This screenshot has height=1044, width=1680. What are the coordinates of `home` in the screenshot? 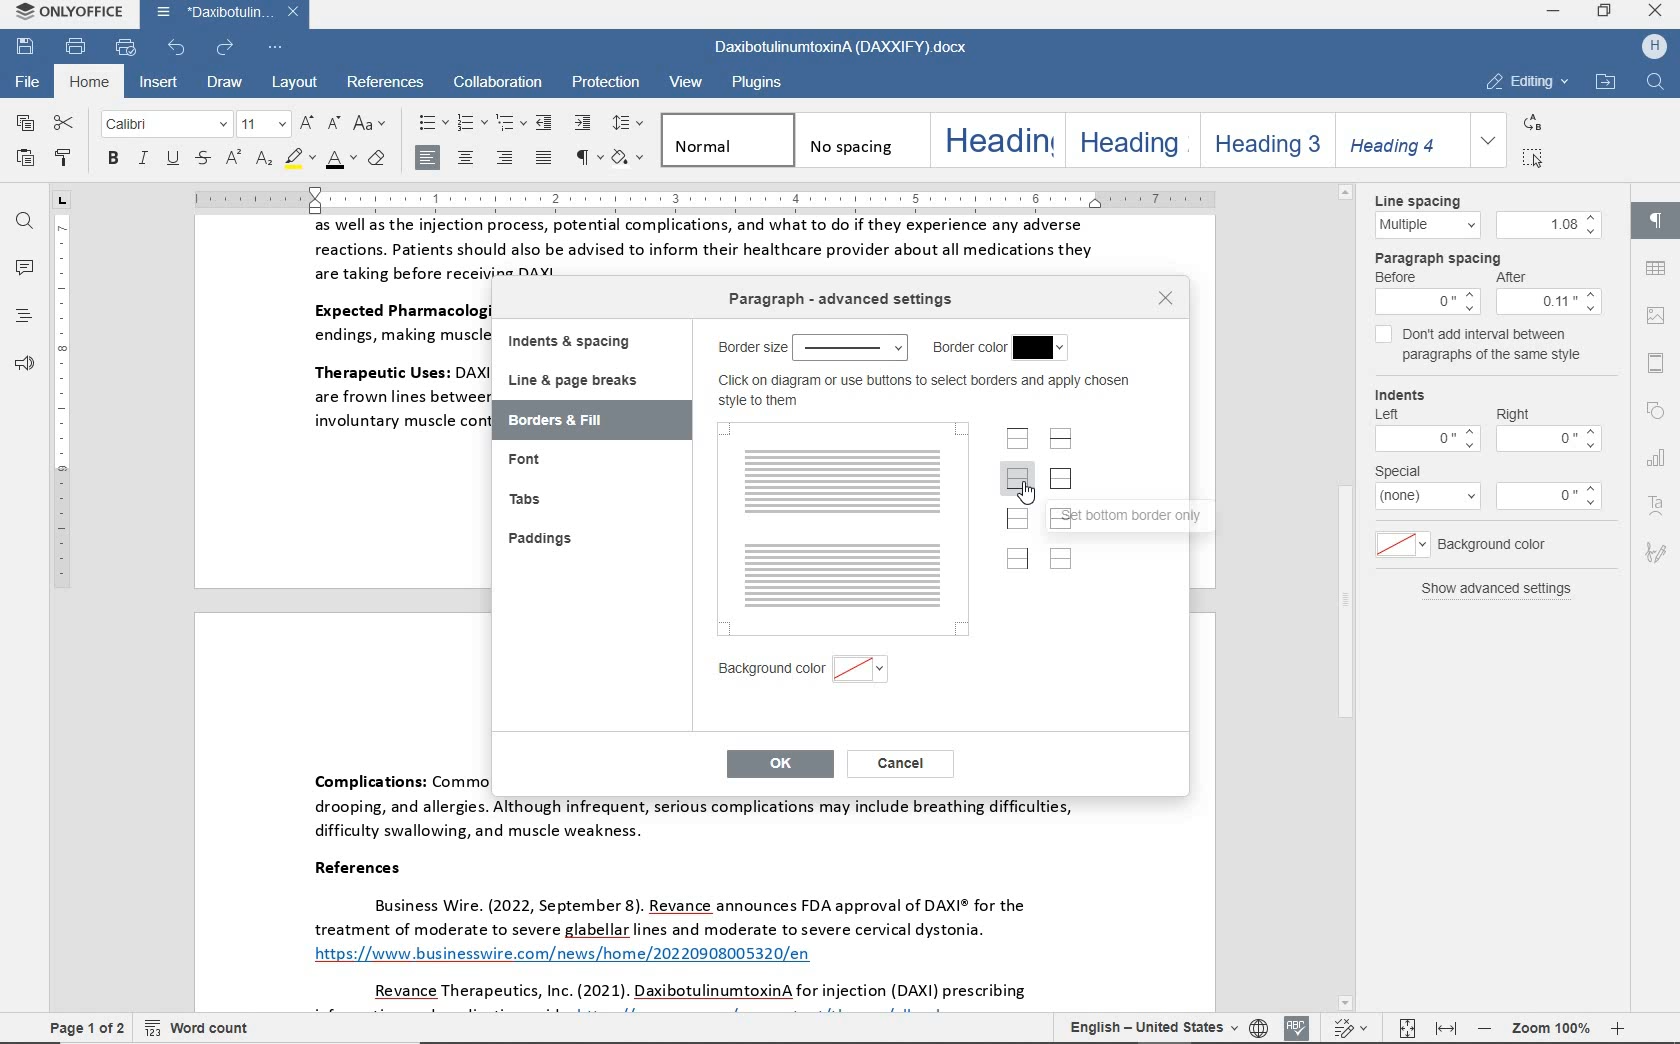 It's located at (91, 82).